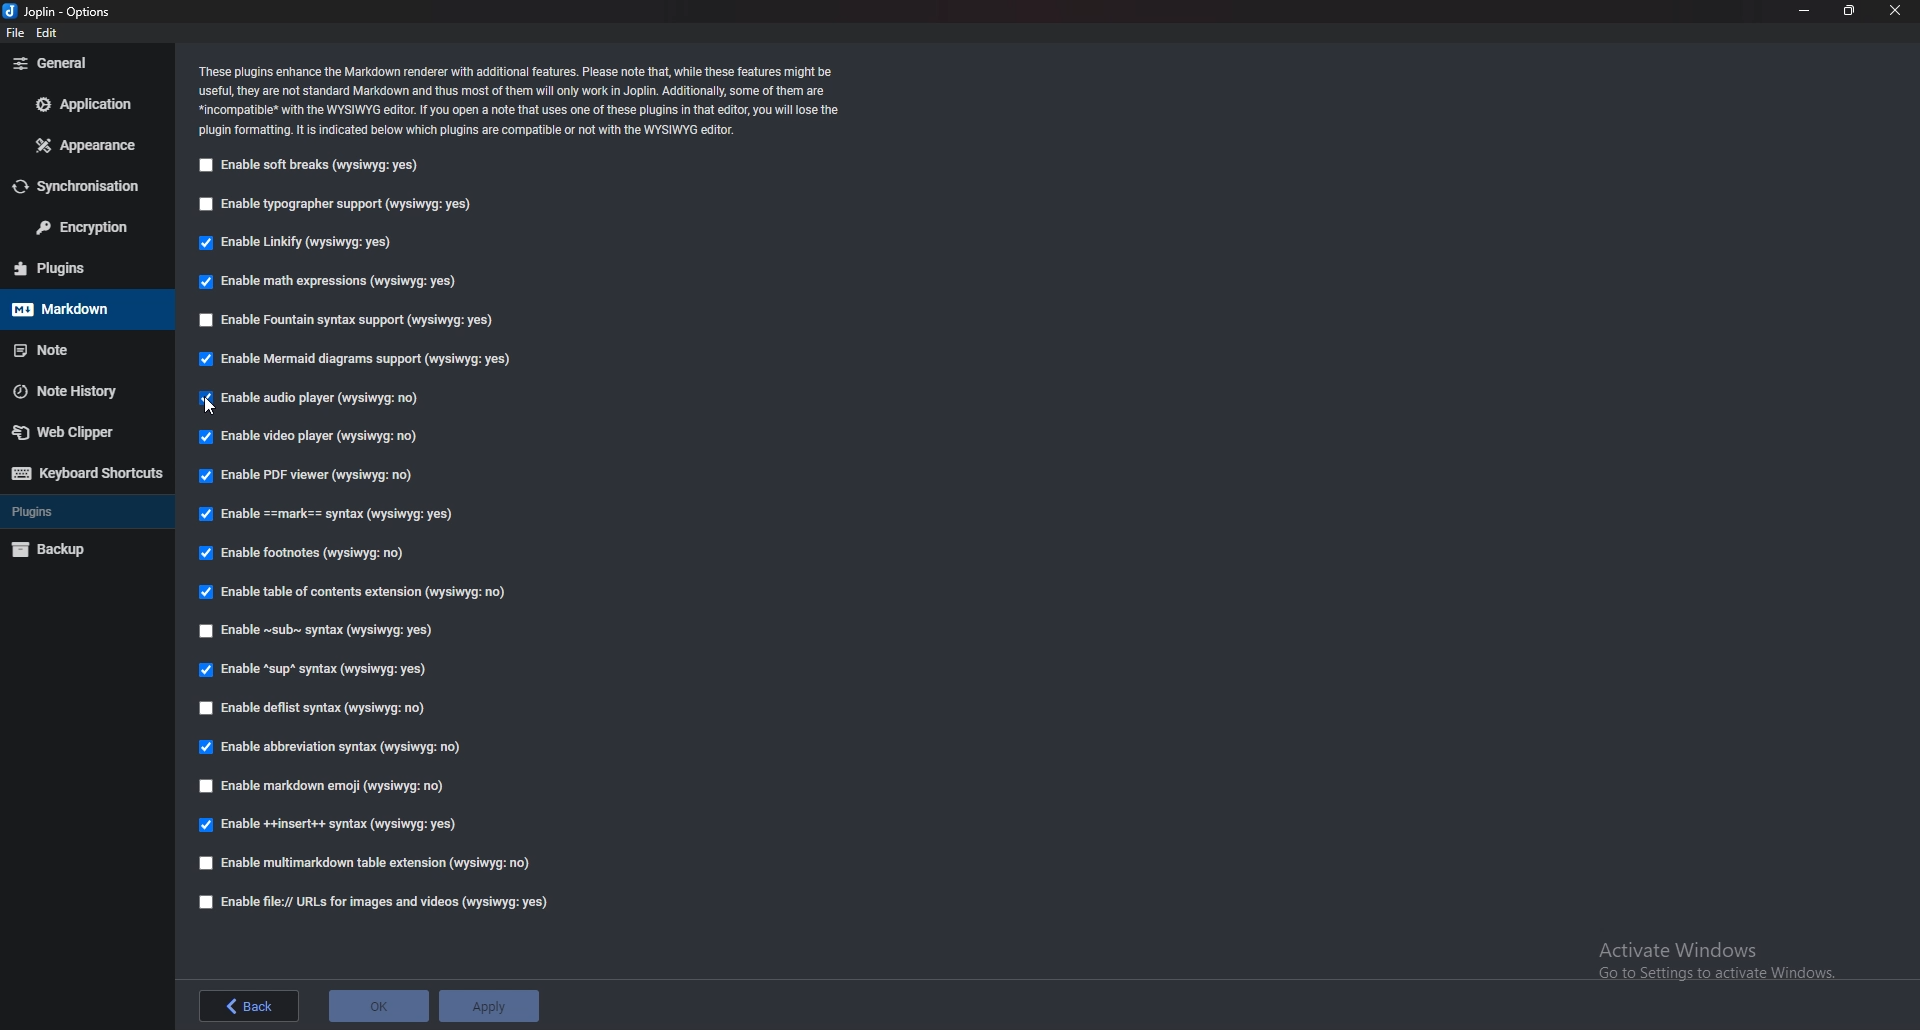  Describe the element at coordinates (304, 556) in the screenshot. I see `Enable footnotes` at that location.